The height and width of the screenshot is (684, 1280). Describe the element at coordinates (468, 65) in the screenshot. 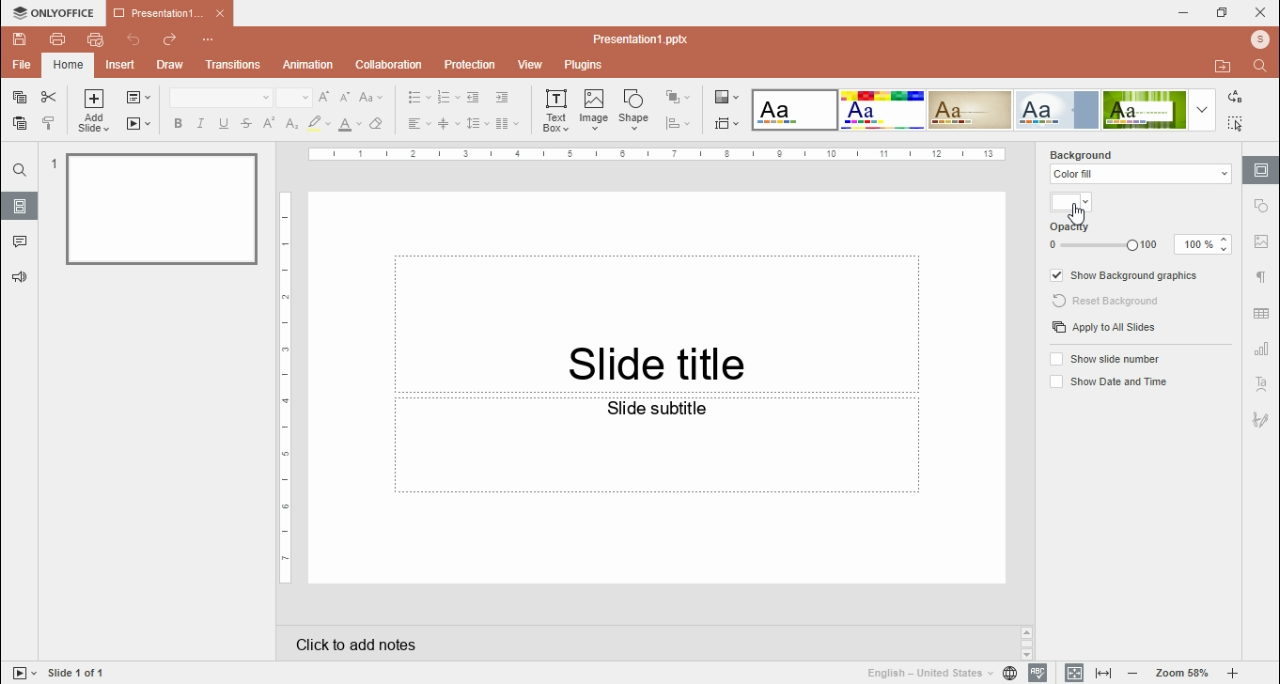

I see `protection` at that location.